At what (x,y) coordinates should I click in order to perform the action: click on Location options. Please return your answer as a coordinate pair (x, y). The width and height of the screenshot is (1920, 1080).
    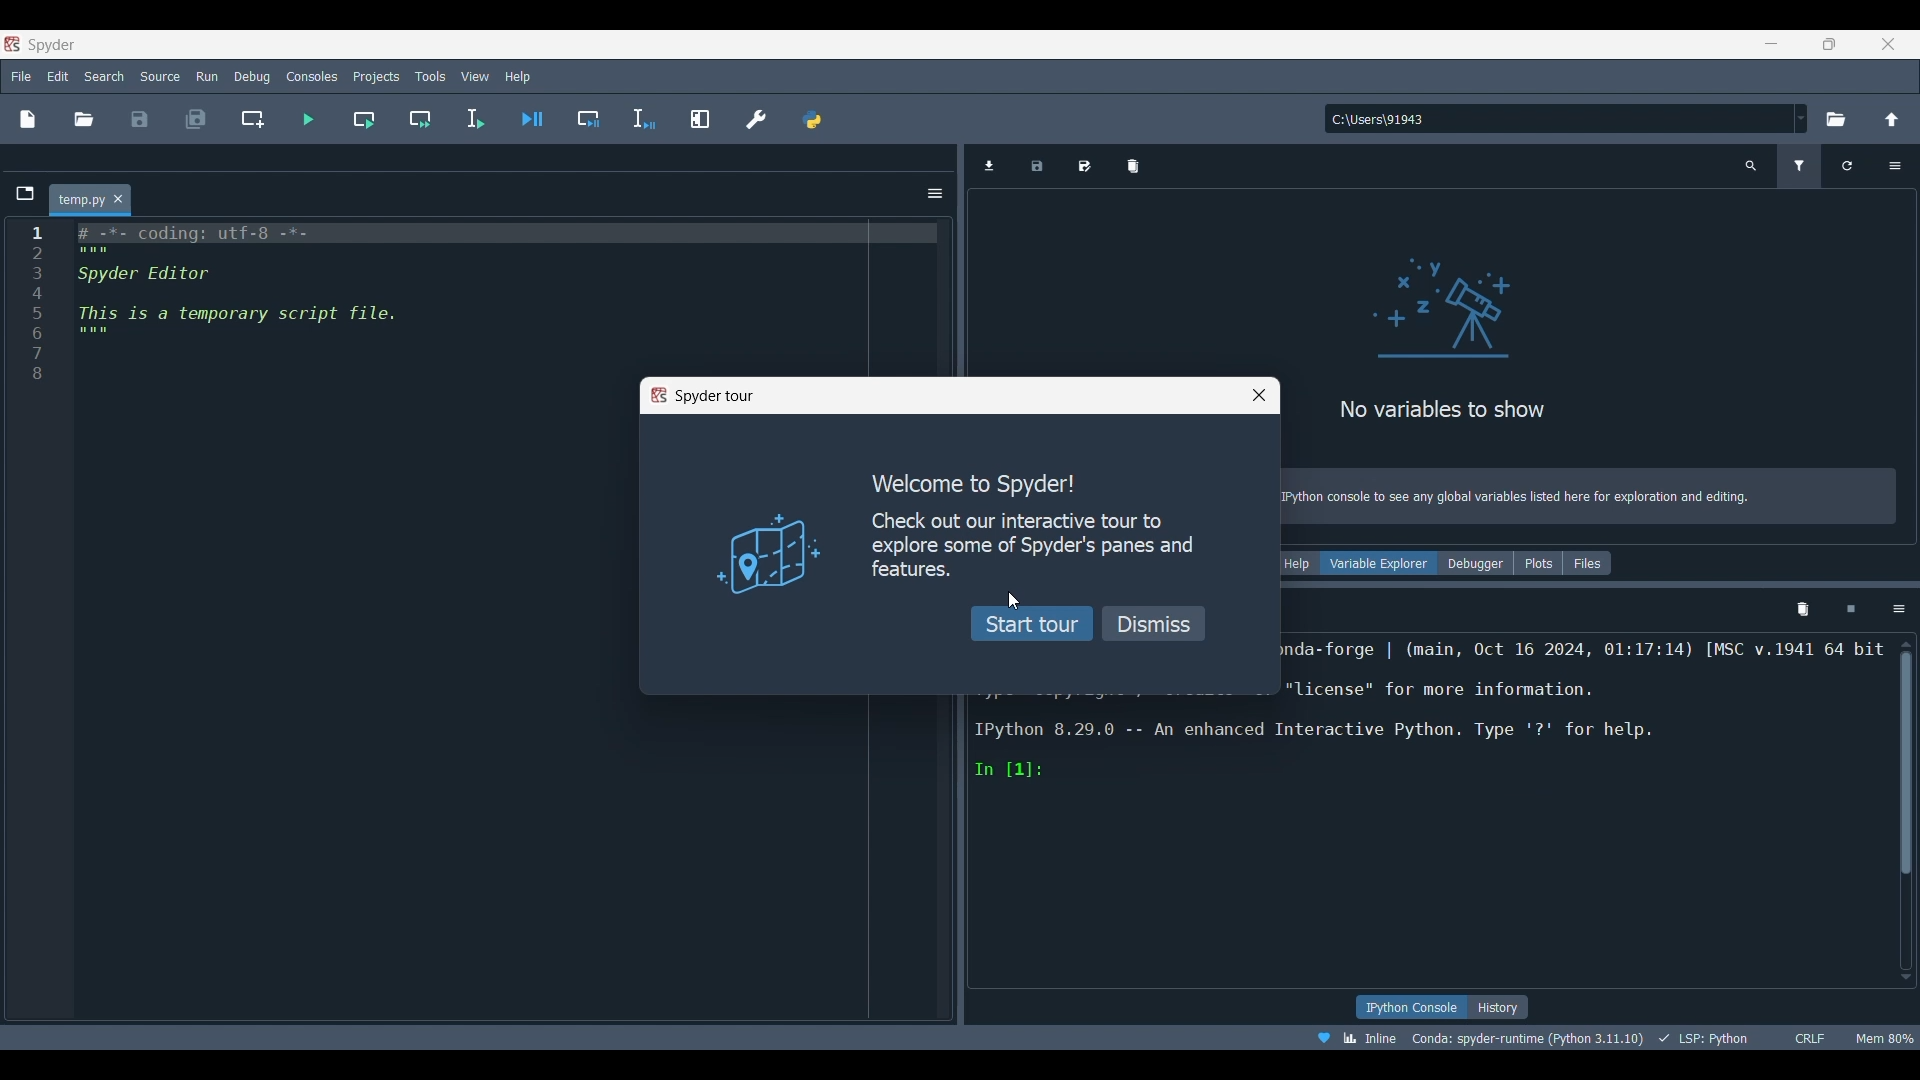
    Looking at the image, I should click on (1802, 118).